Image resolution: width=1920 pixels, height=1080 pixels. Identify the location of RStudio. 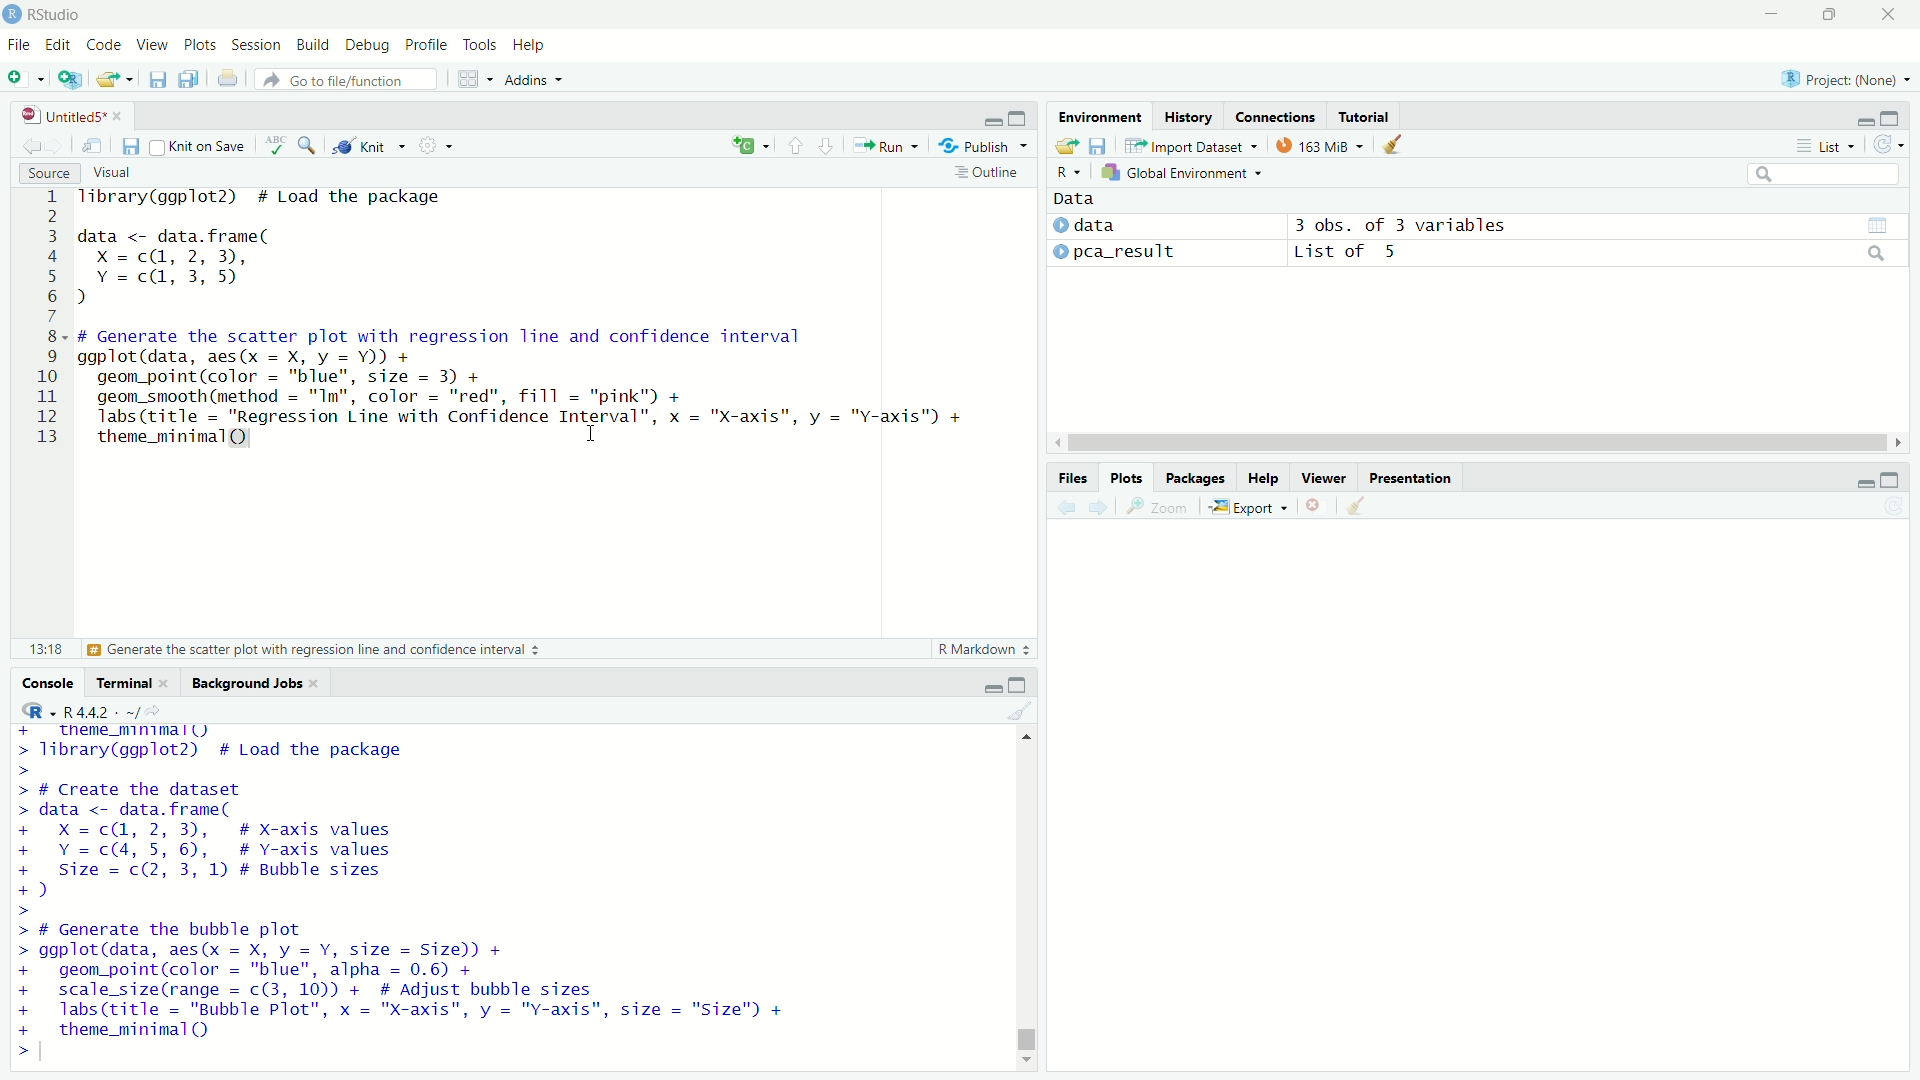
(44, 14).